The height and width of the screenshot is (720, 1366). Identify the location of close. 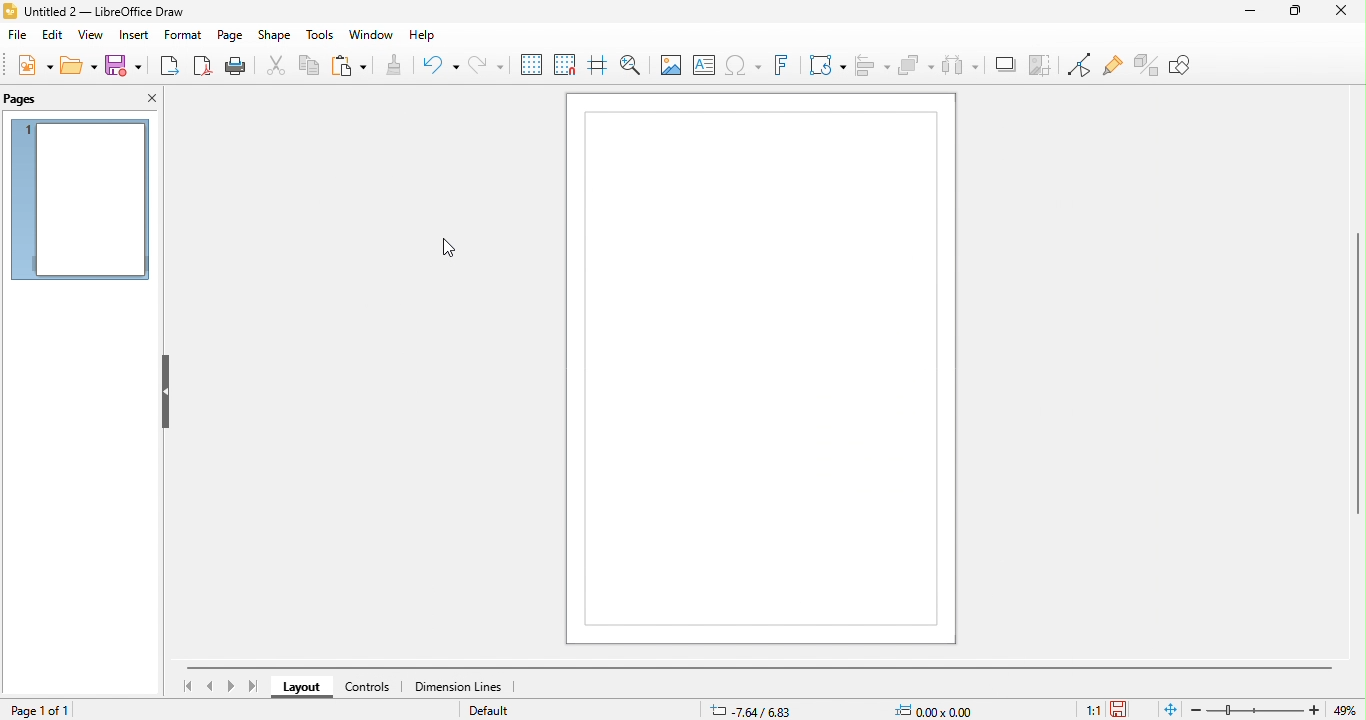
(1335, 14).